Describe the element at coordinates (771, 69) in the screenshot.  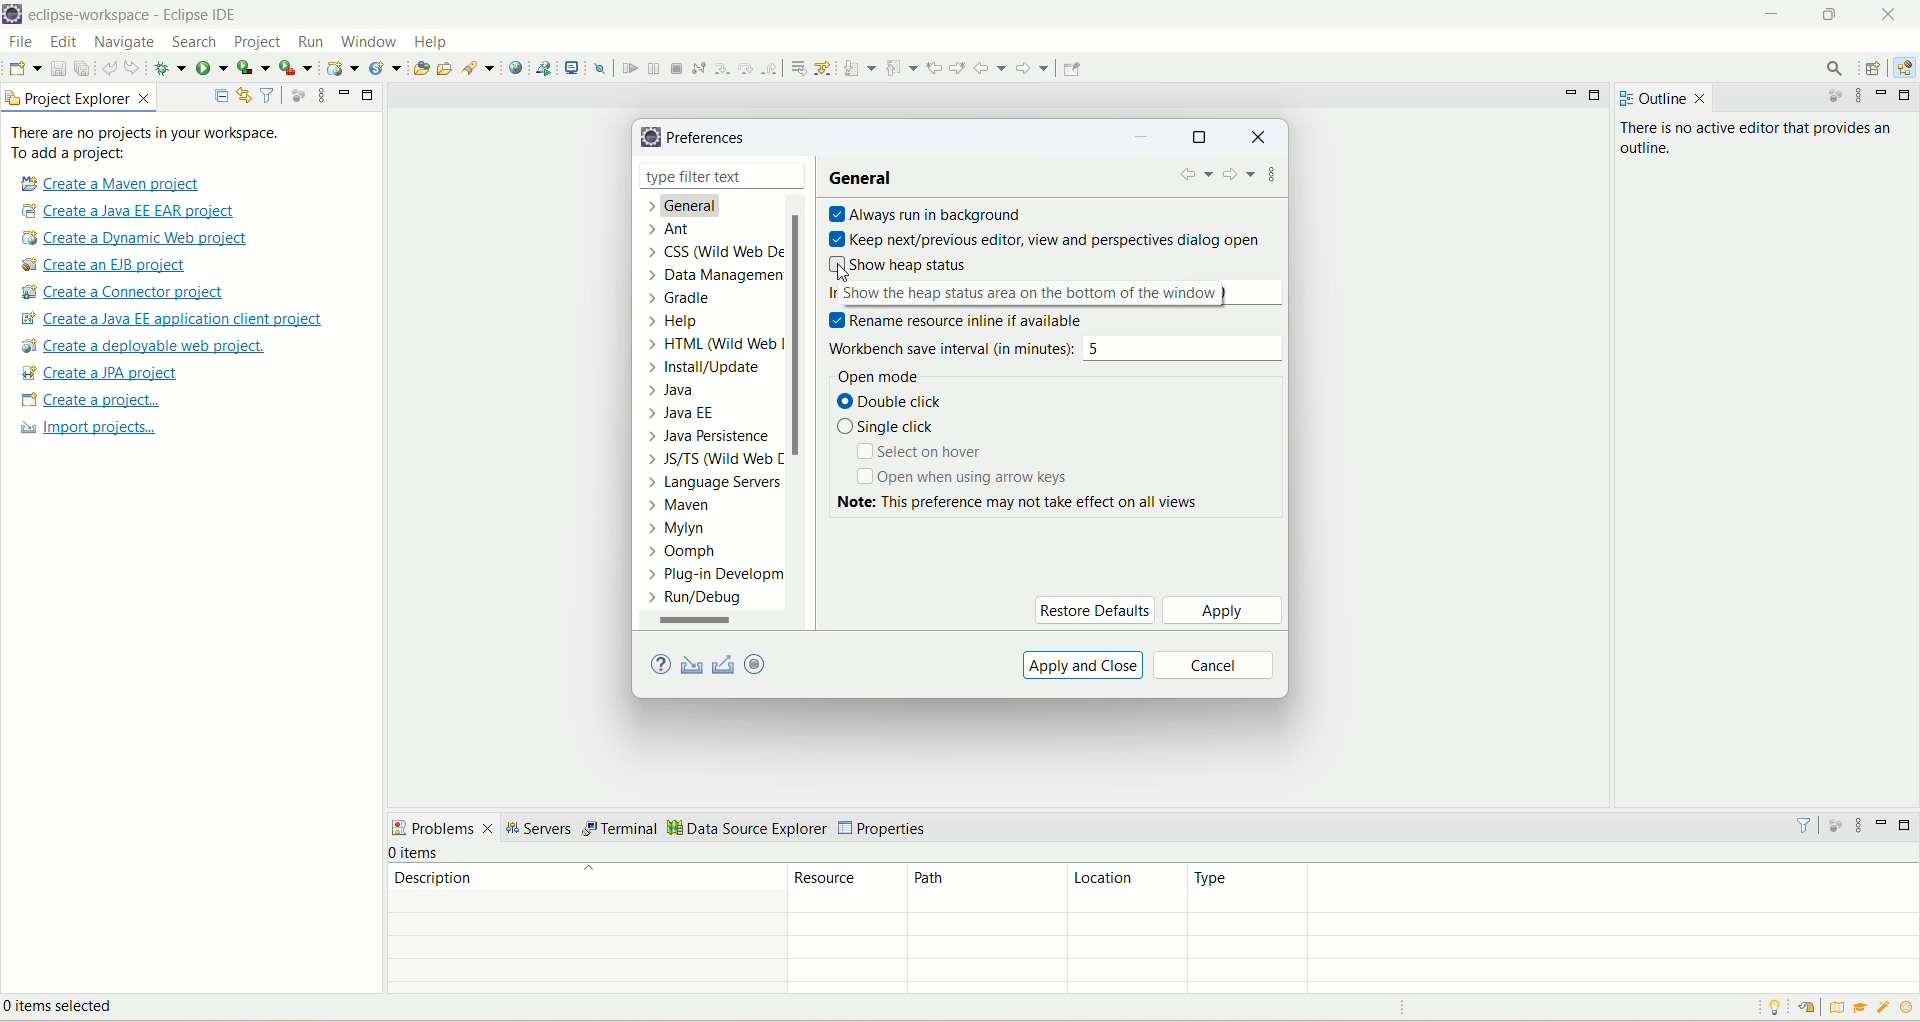
I see `step return` at that location.